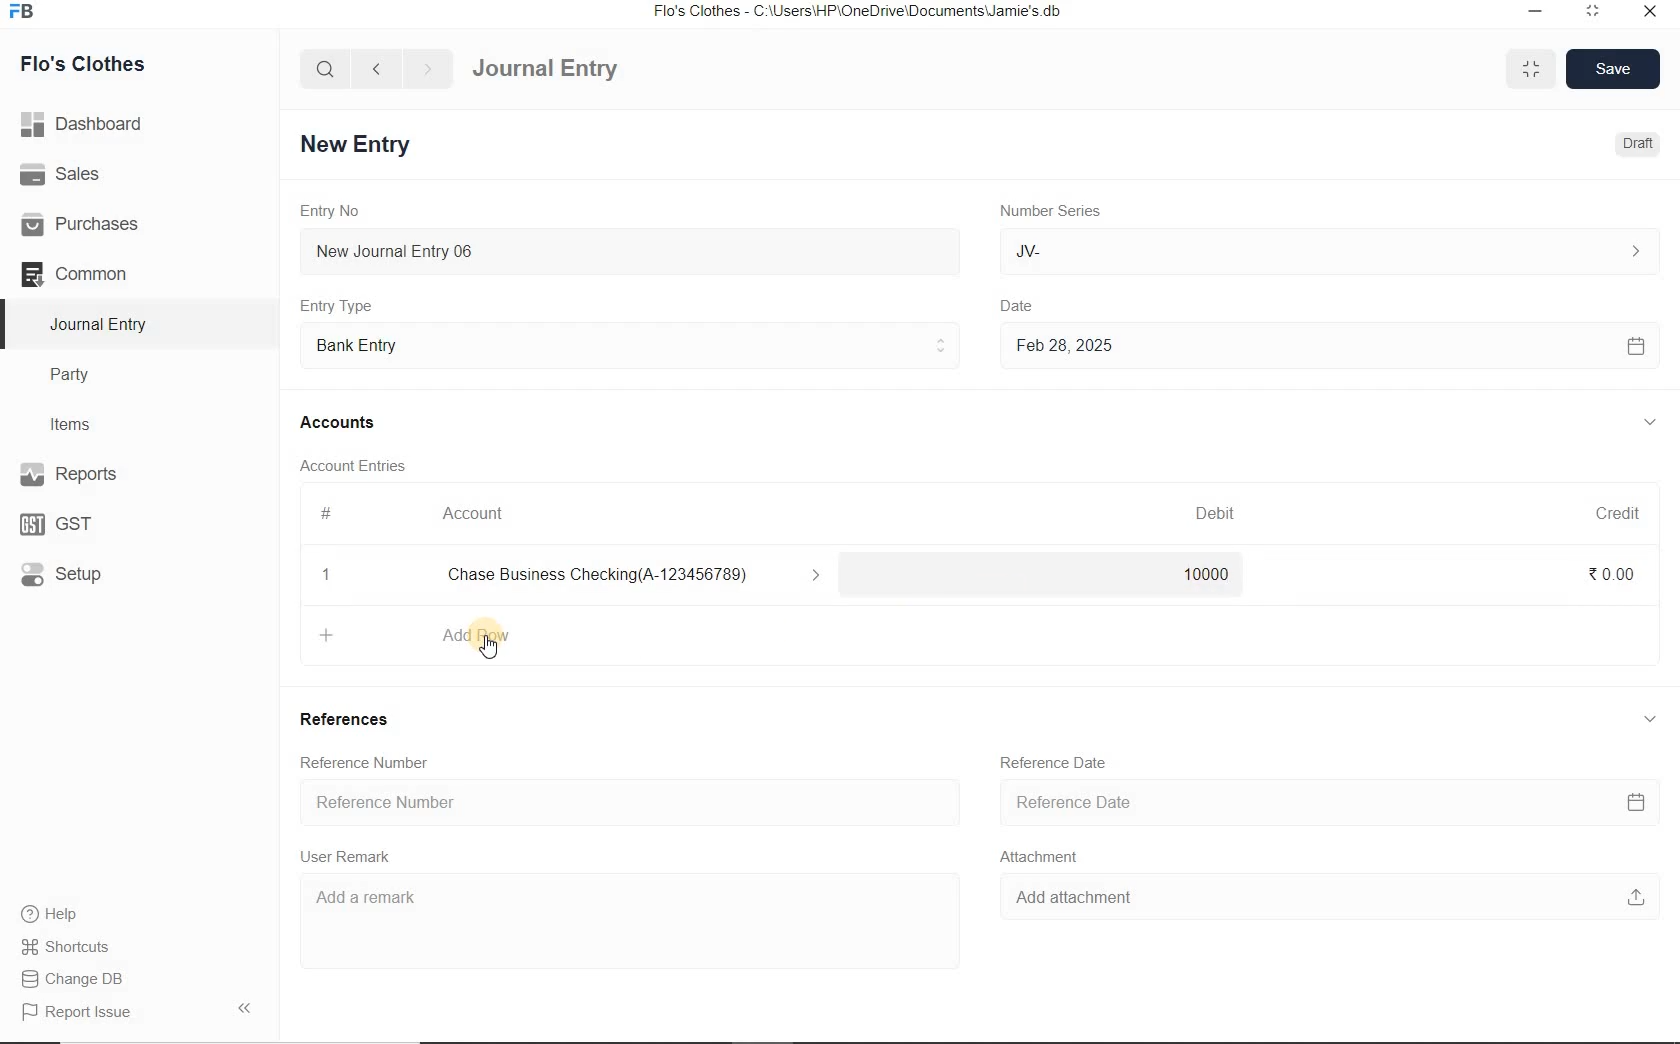 The width and height of the screenshot is (1680, 1044). What do you see at coordinates (81, 573) in the screenshot?
I see `Setup` at bounding box center [81, 573].